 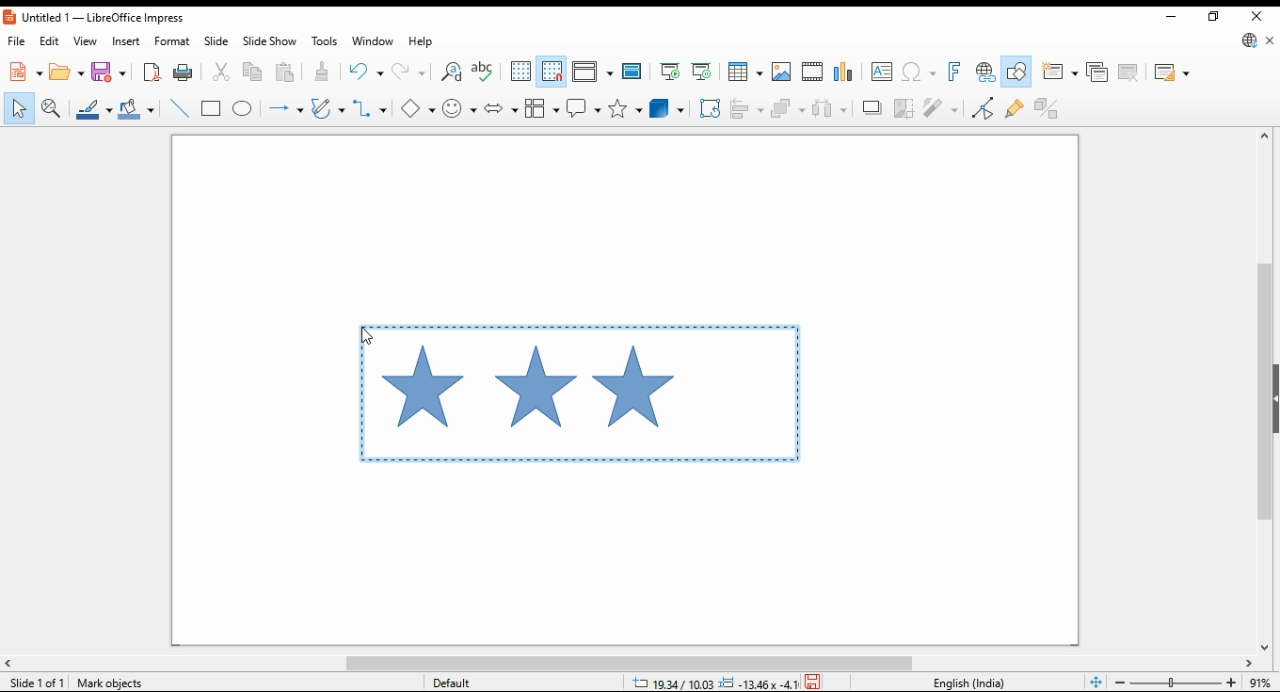 I want to click on insert tables, so click(x=746, y=70).